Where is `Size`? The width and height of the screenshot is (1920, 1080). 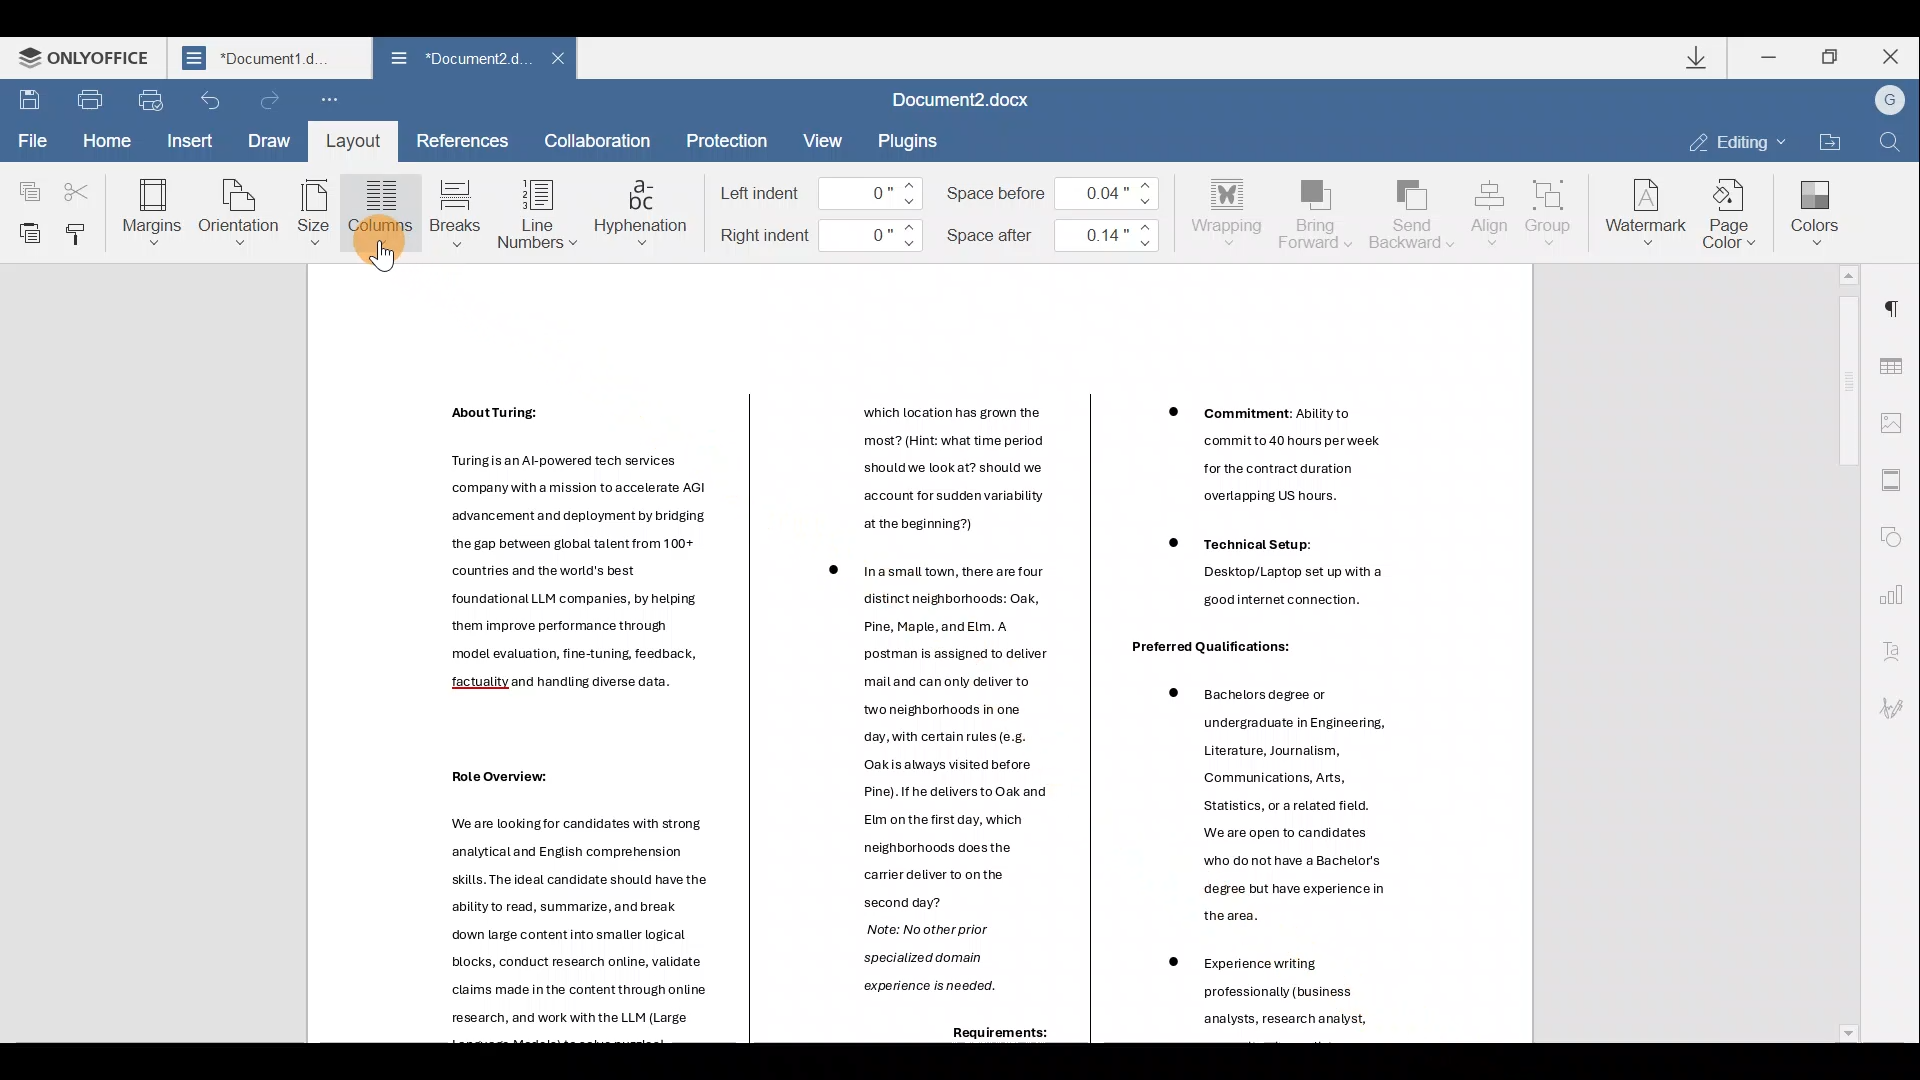 Size is located at coordinates (314, 214).